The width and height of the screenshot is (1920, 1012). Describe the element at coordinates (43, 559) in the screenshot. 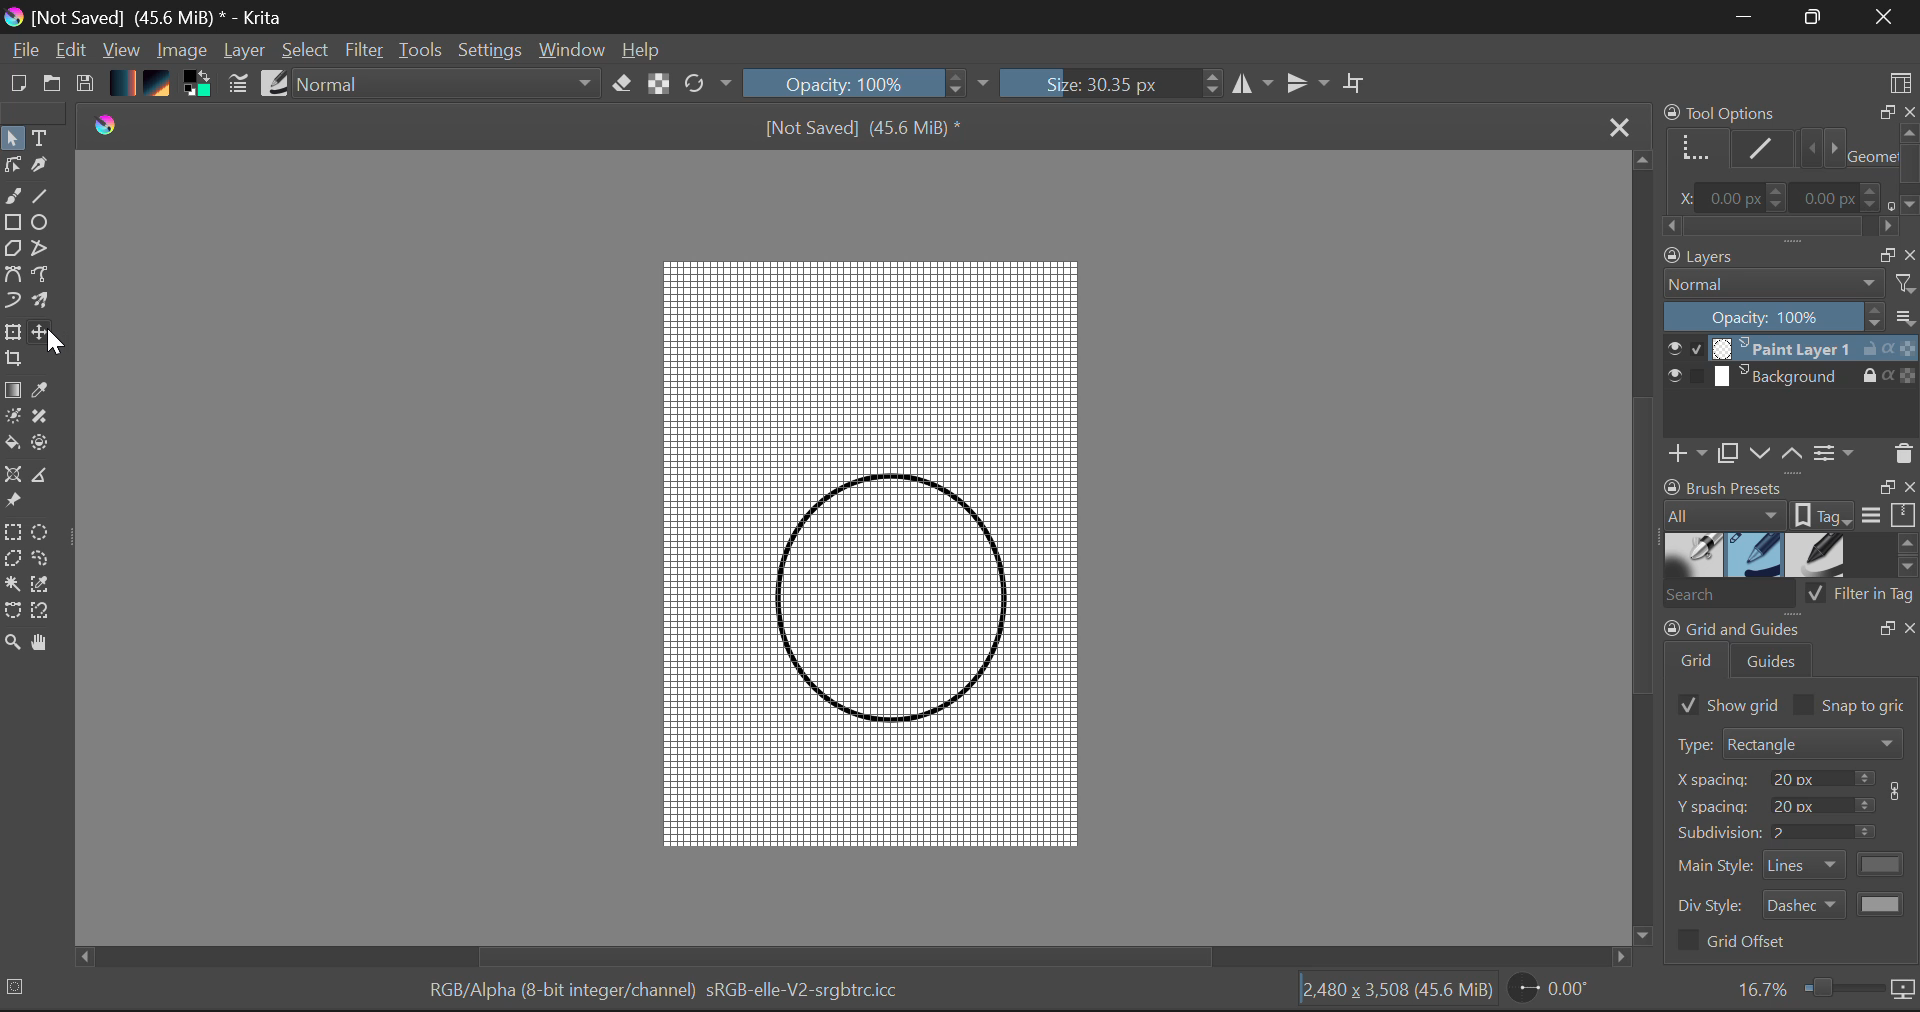

I see `Freehand Selection` at that location.